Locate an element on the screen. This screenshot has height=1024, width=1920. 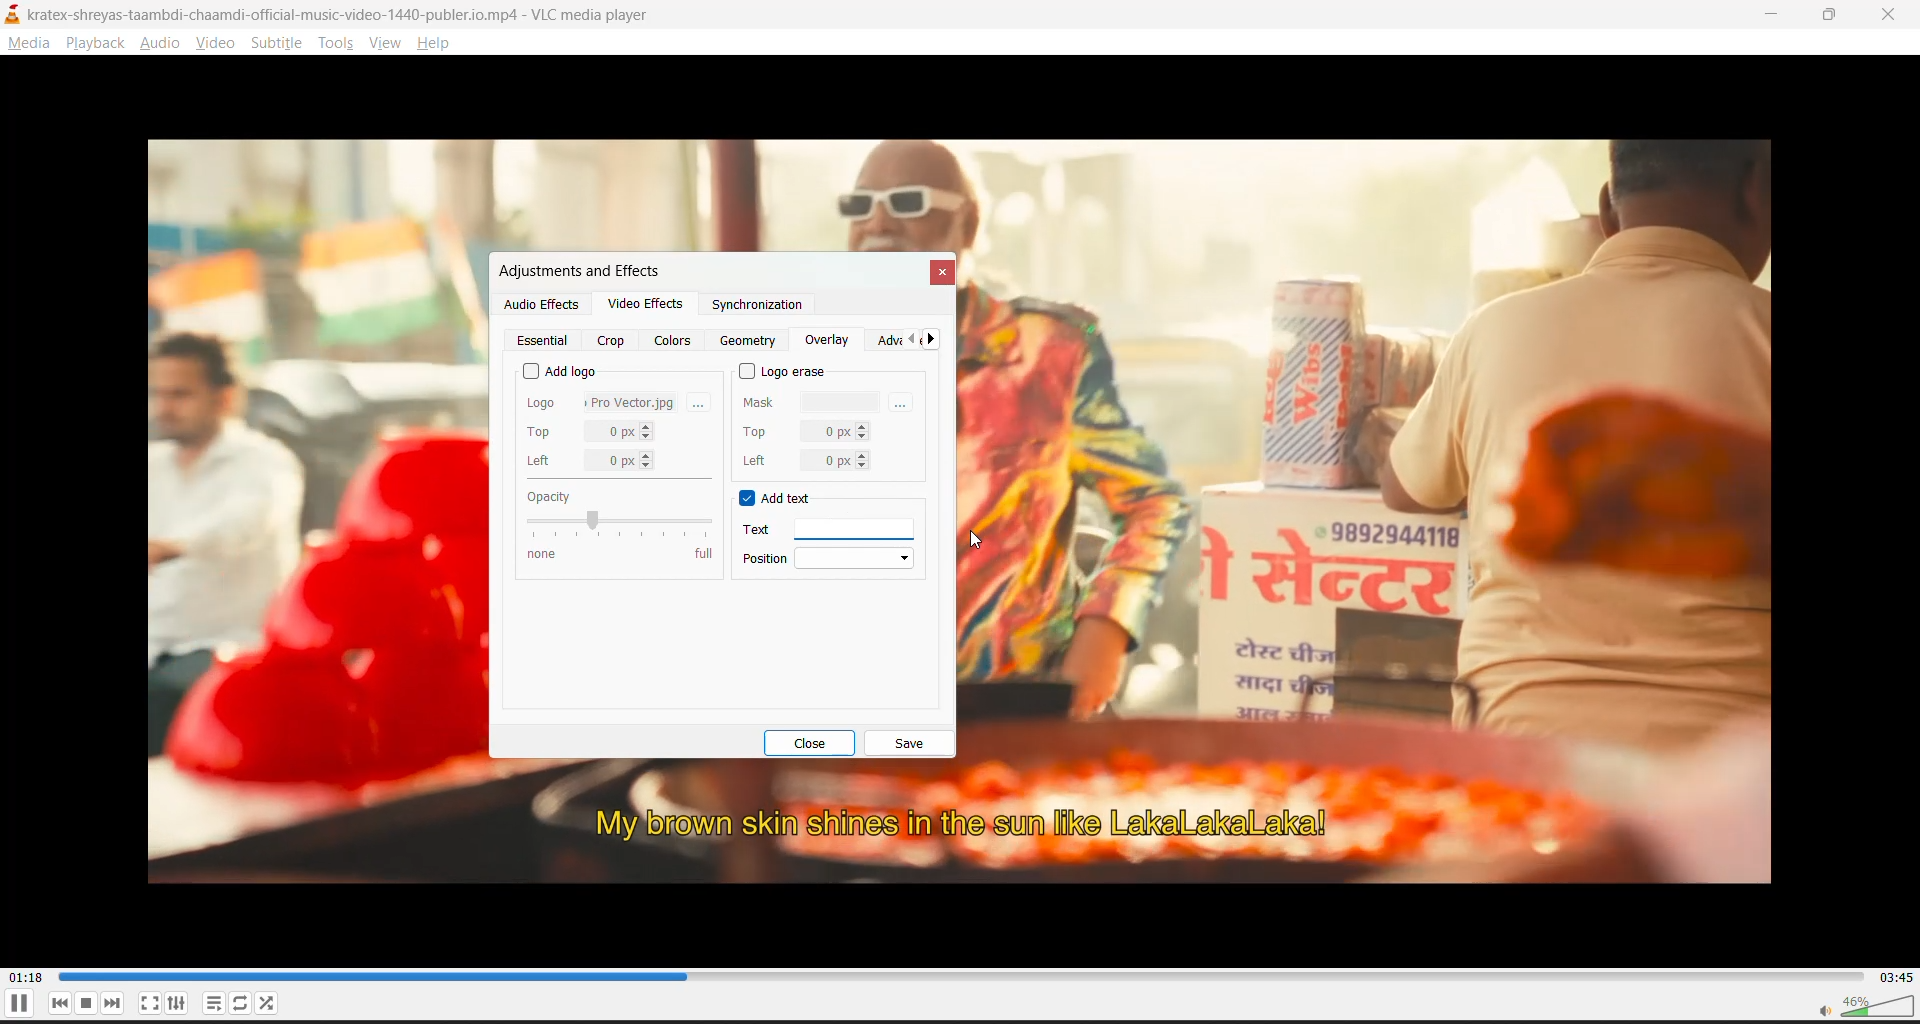
left is located at coordinates (804, 460).